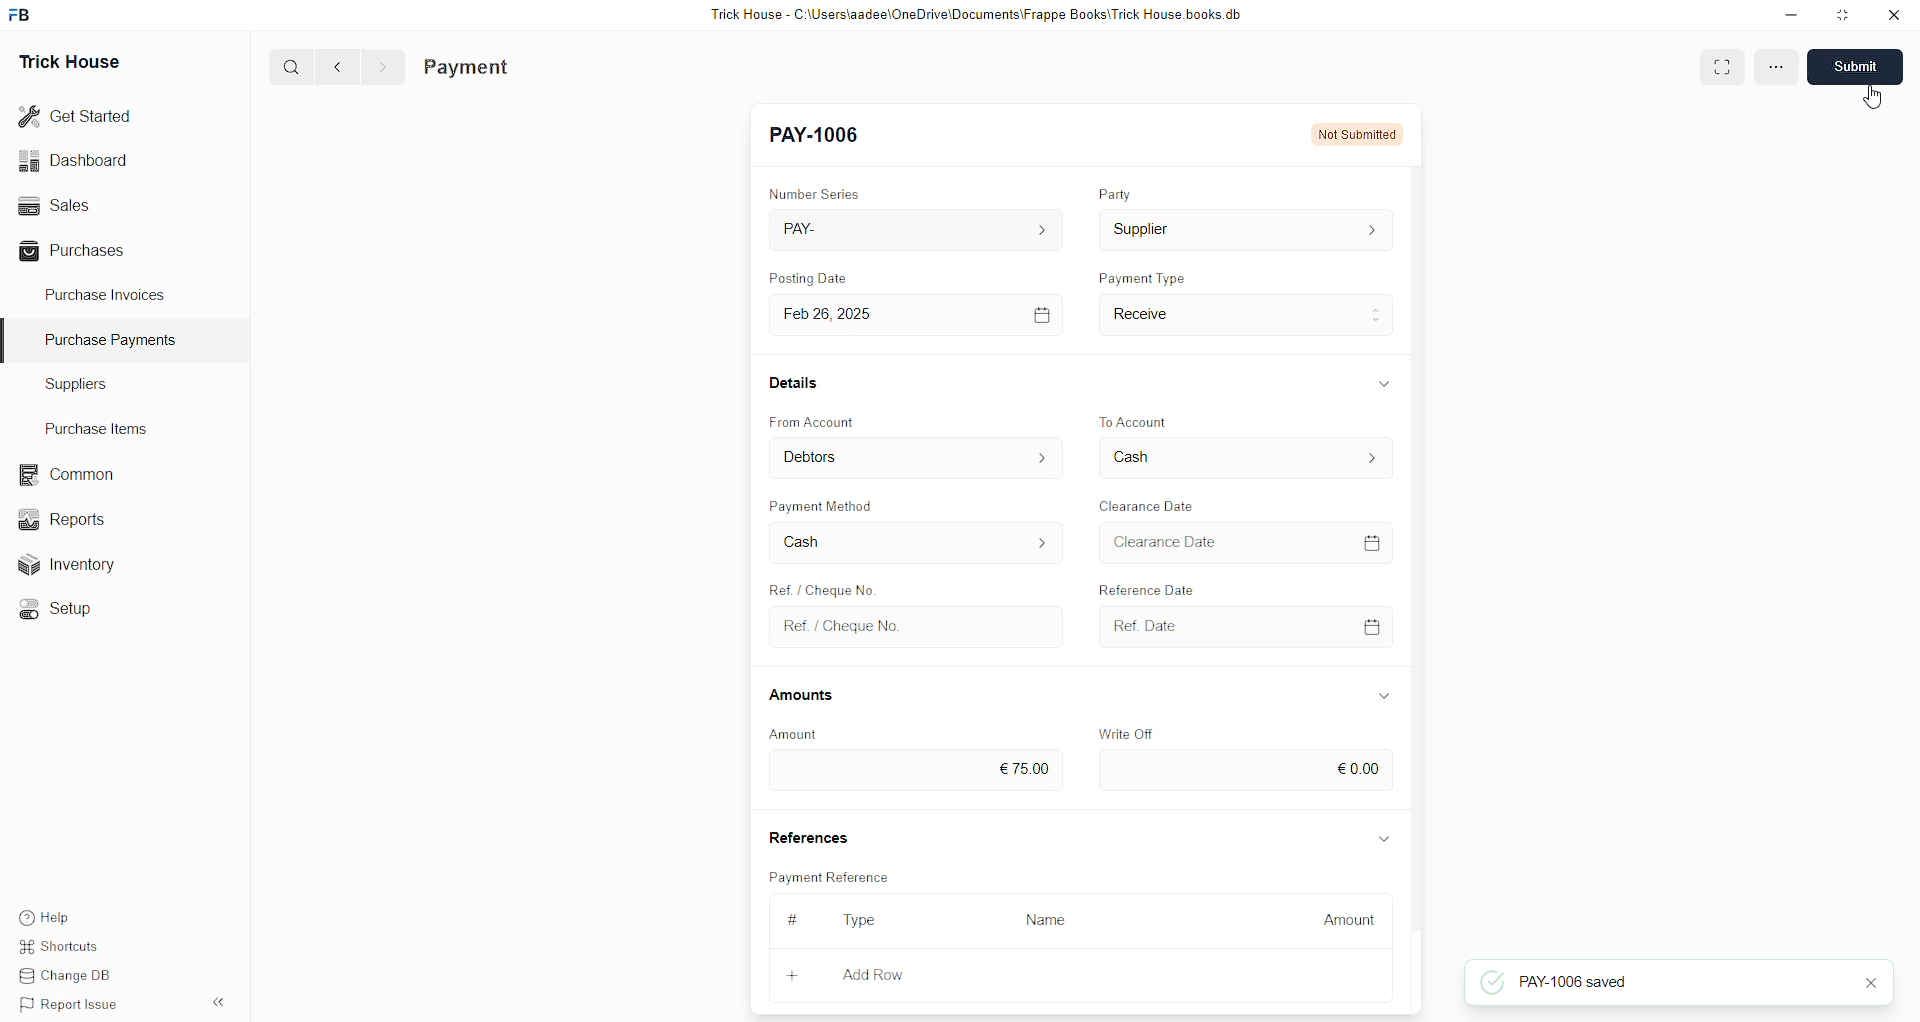  I want to click on #, so click(797, 919).